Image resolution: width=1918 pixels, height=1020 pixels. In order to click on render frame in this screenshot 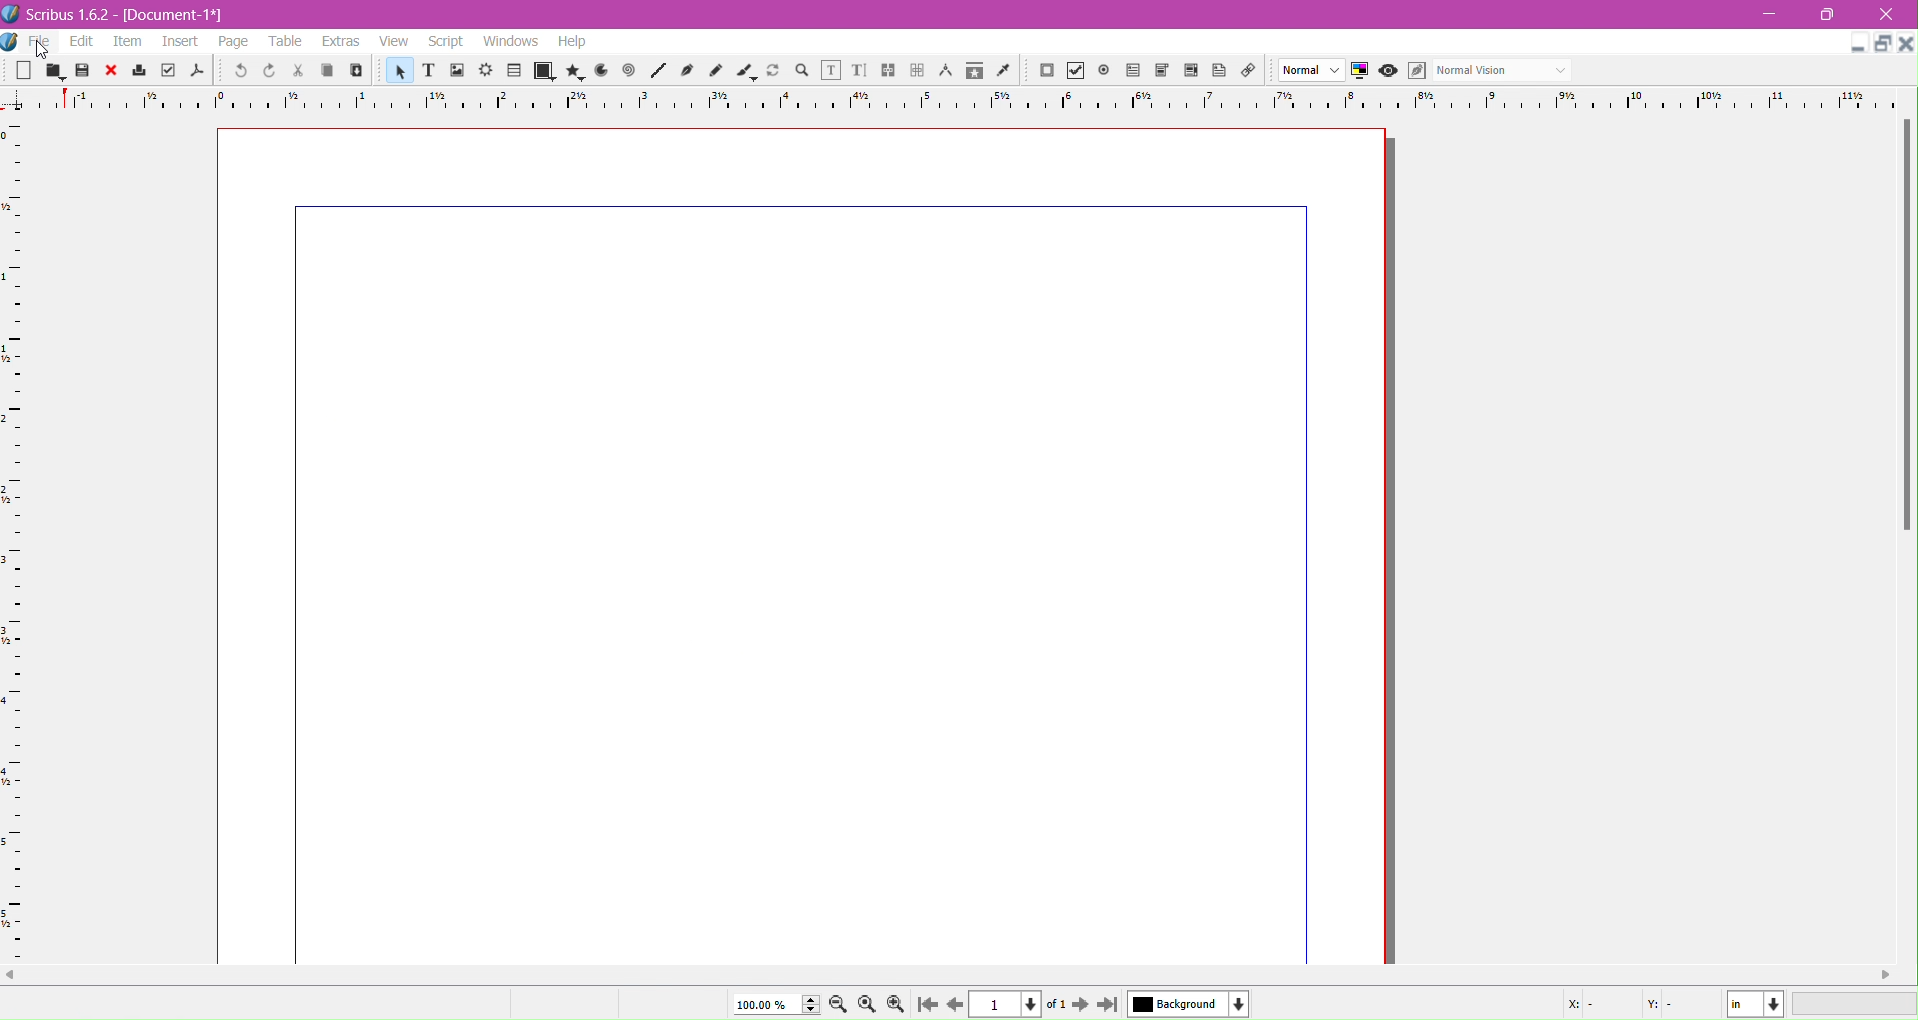, I will do `click(485, 71)`.